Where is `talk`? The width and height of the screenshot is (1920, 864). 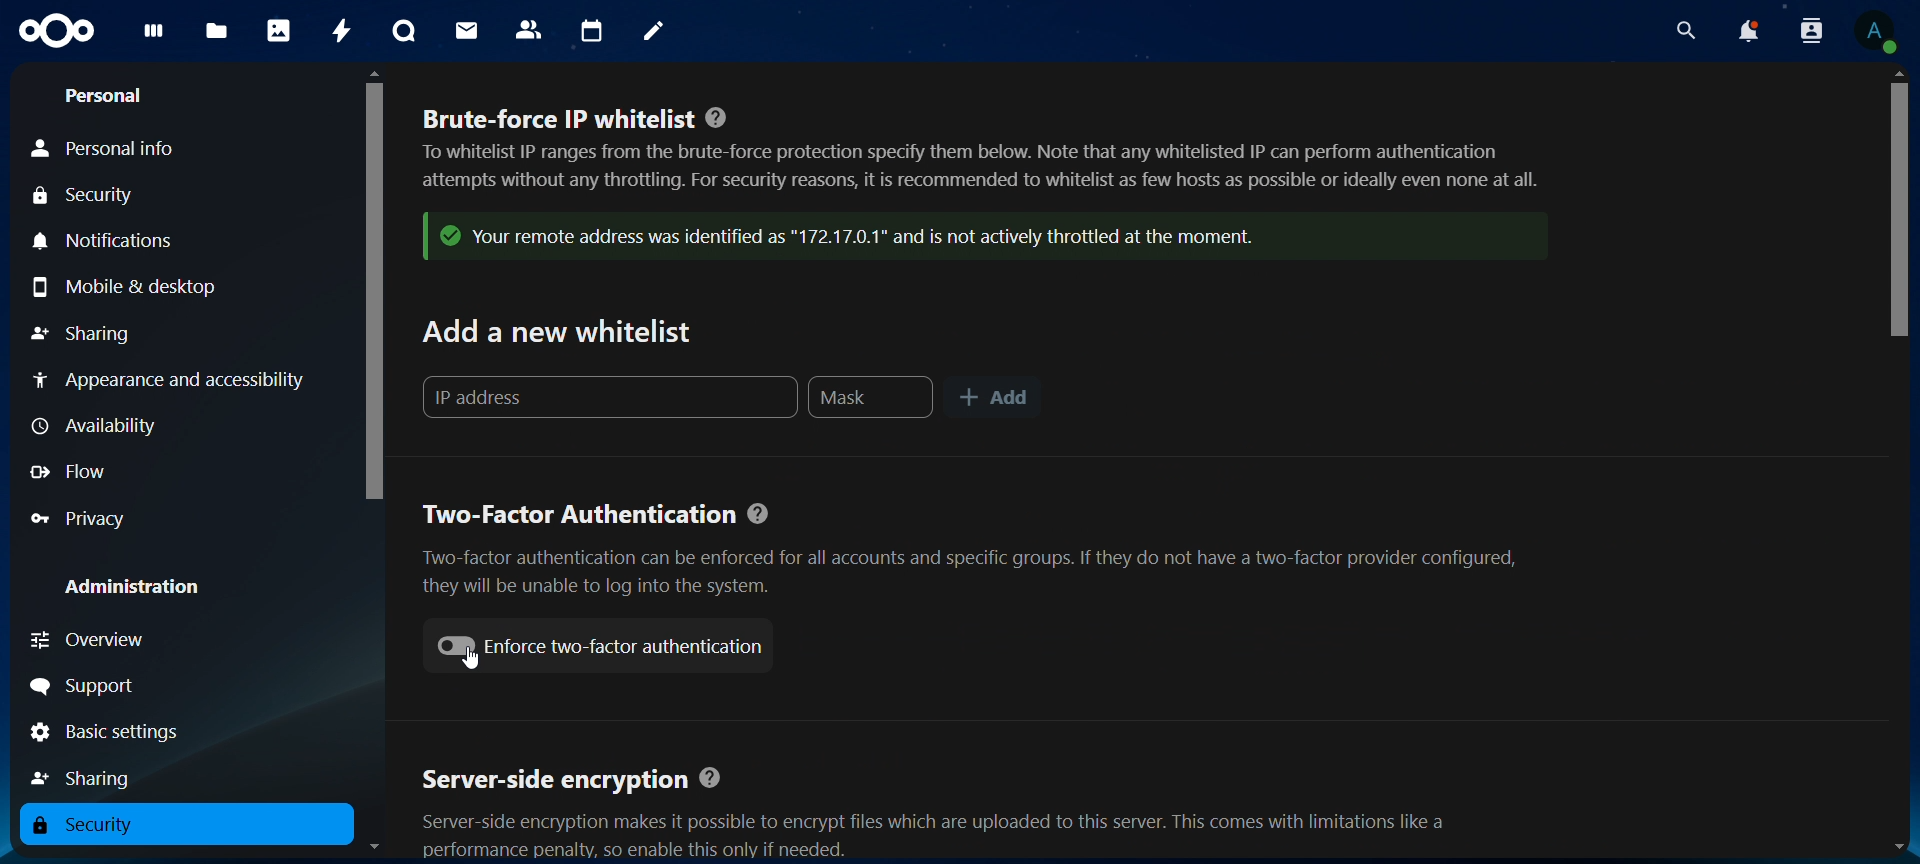 talk is located at coordinates (404, 29).